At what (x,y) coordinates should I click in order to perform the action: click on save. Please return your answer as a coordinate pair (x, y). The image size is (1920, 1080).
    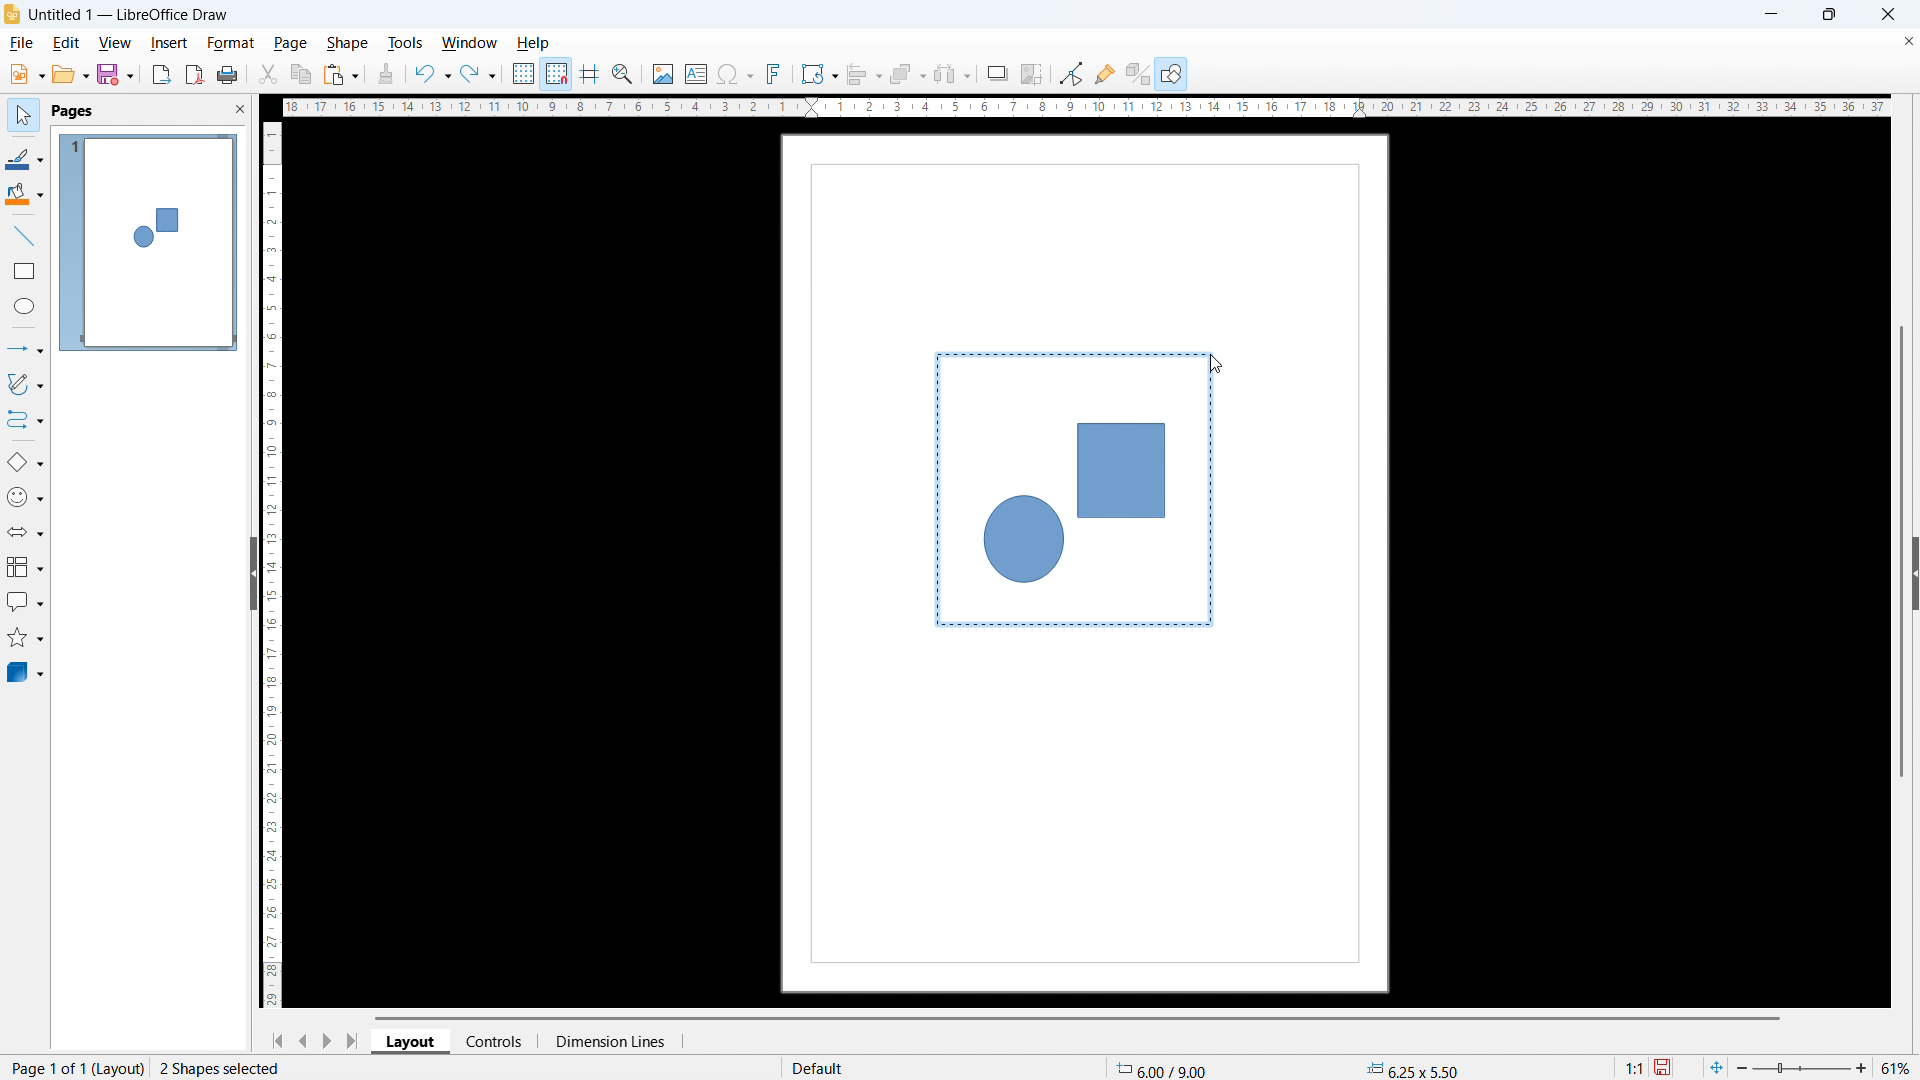
    Looking at the image, I should click on (1666, 1068).